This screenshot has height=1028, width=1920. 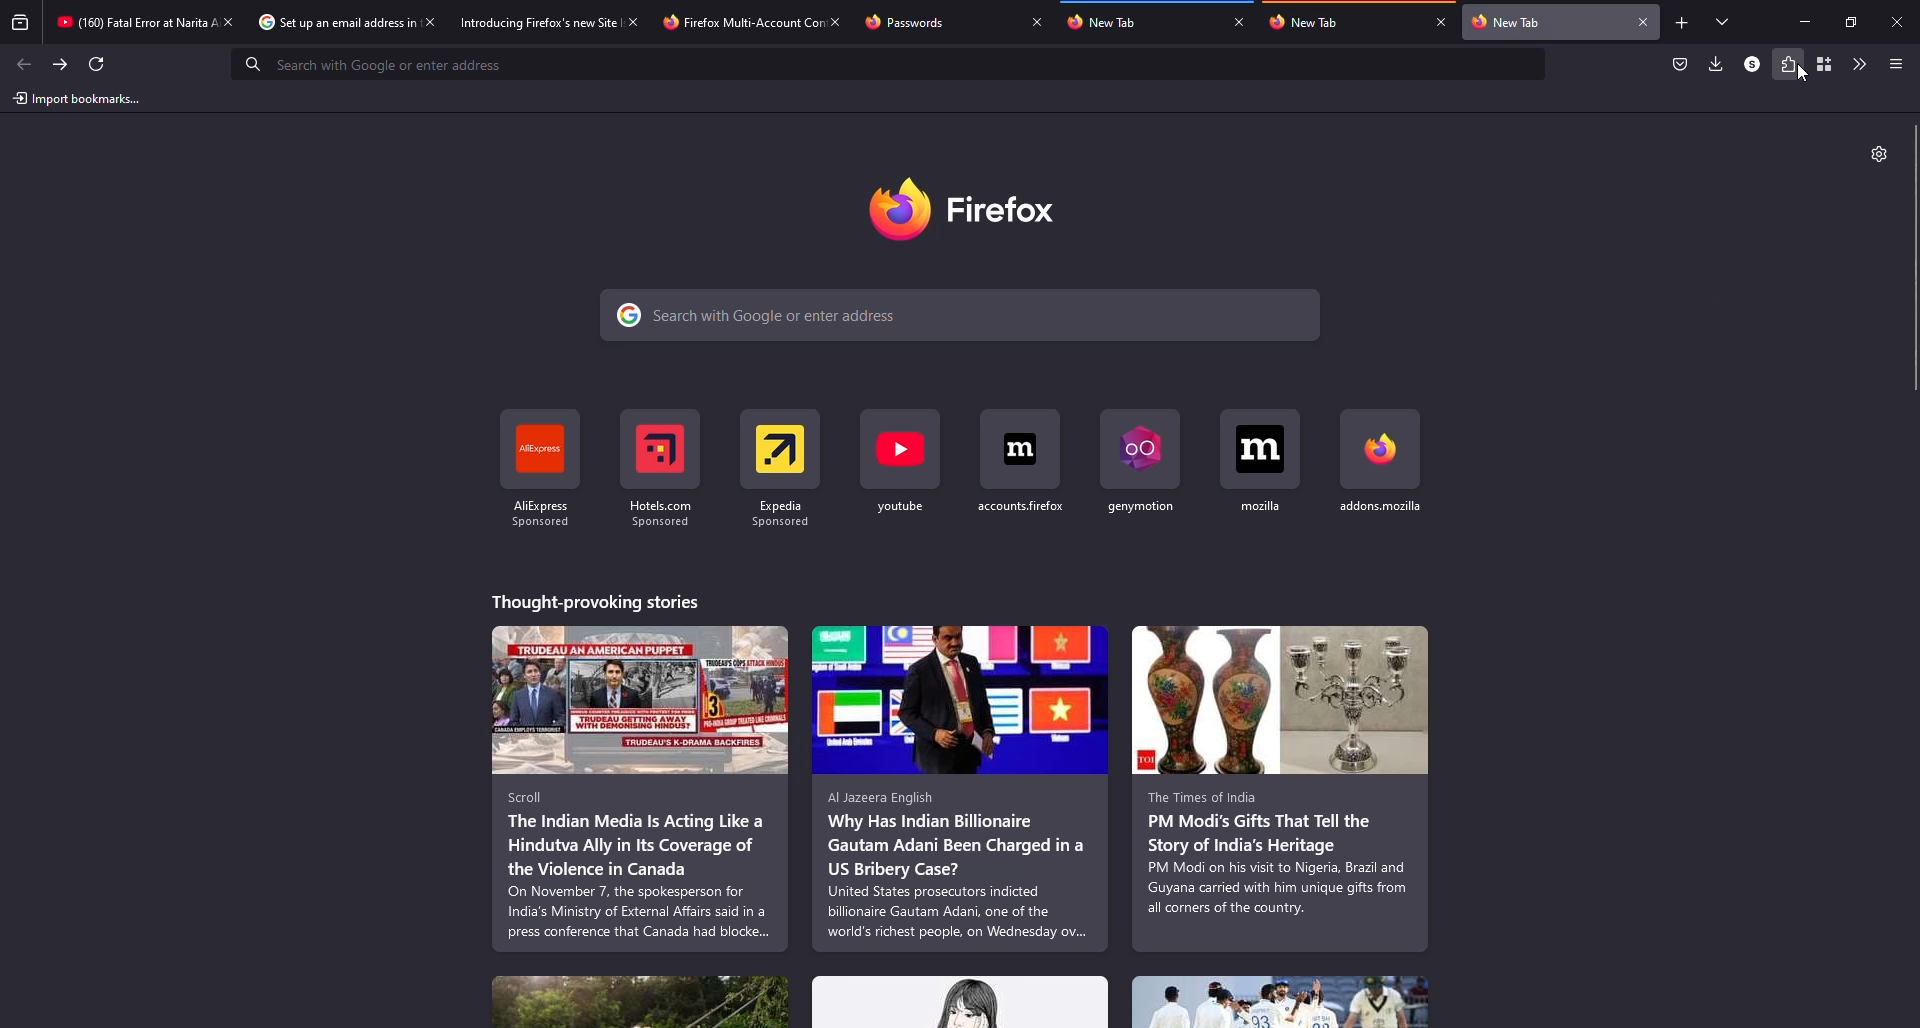 I want to click on stories, so click(x=962, y=1002).